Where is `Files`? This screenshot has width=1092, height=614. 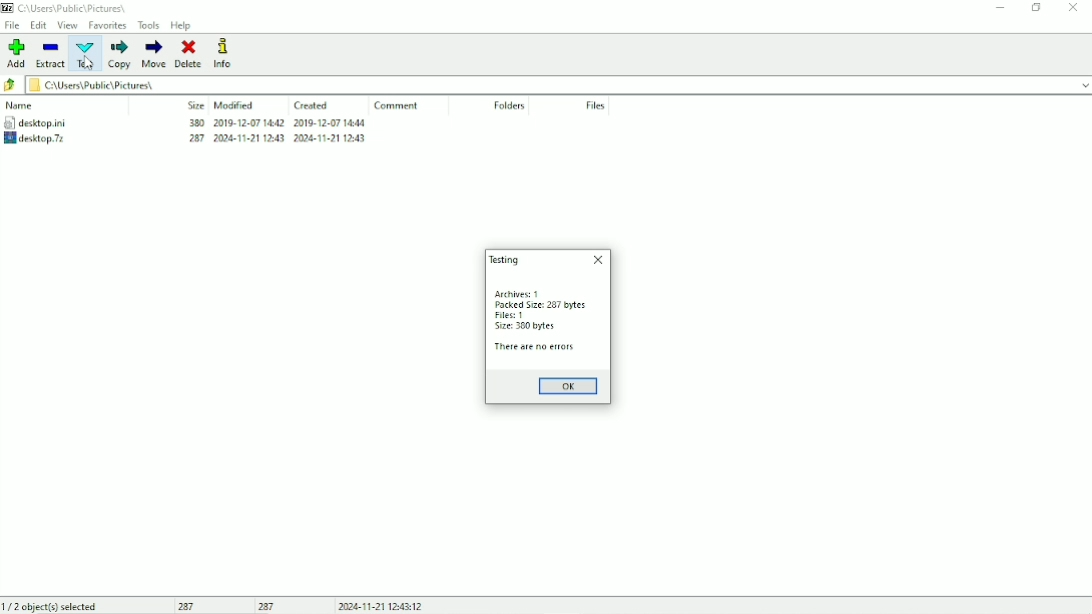
Files is located at coordinates (504, 316).